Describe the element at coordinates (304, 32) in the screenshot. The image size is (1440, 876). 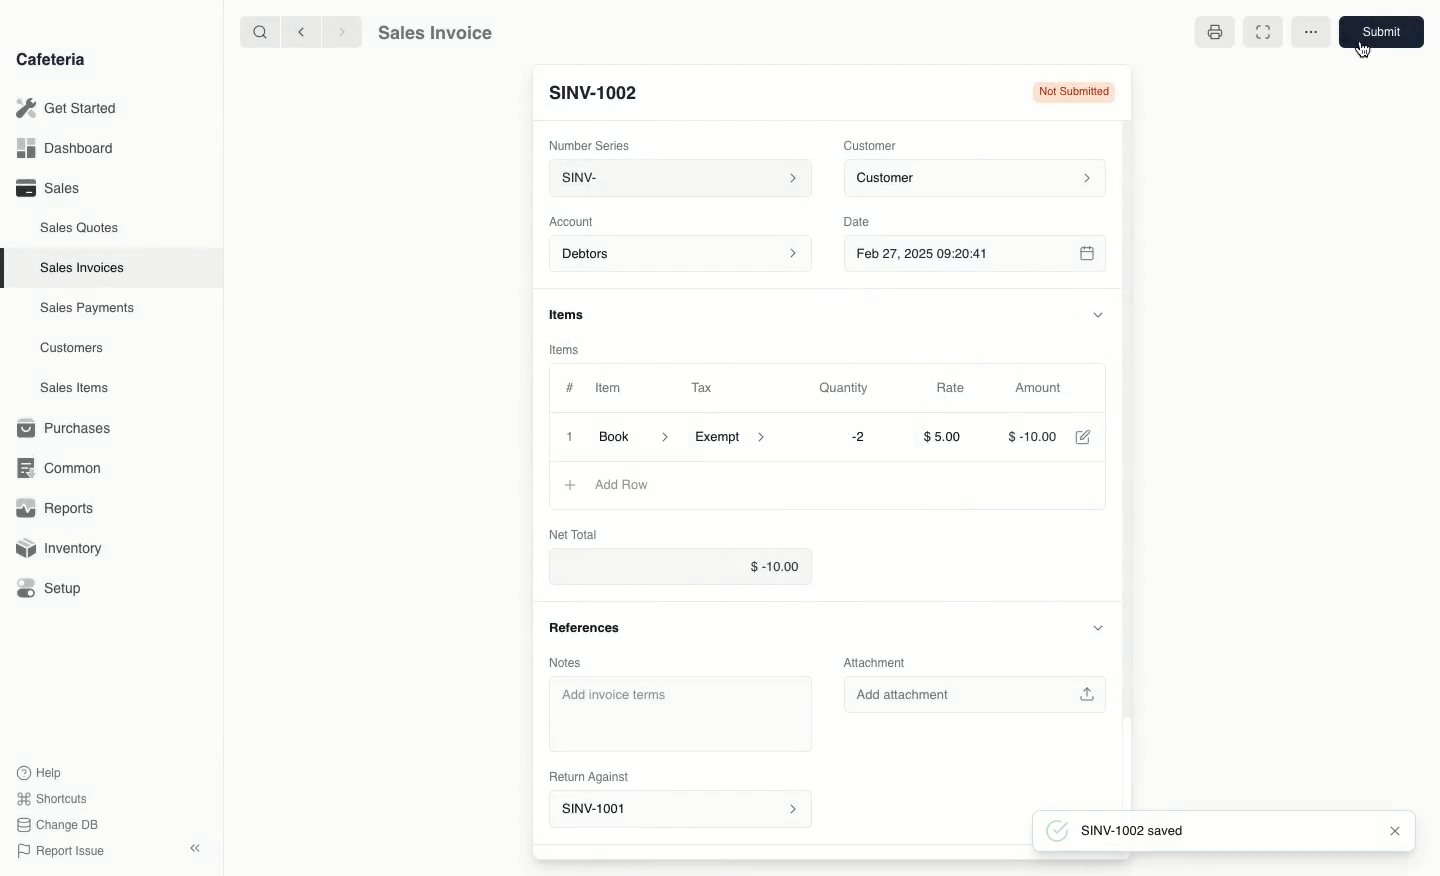
I see `back` at that location.